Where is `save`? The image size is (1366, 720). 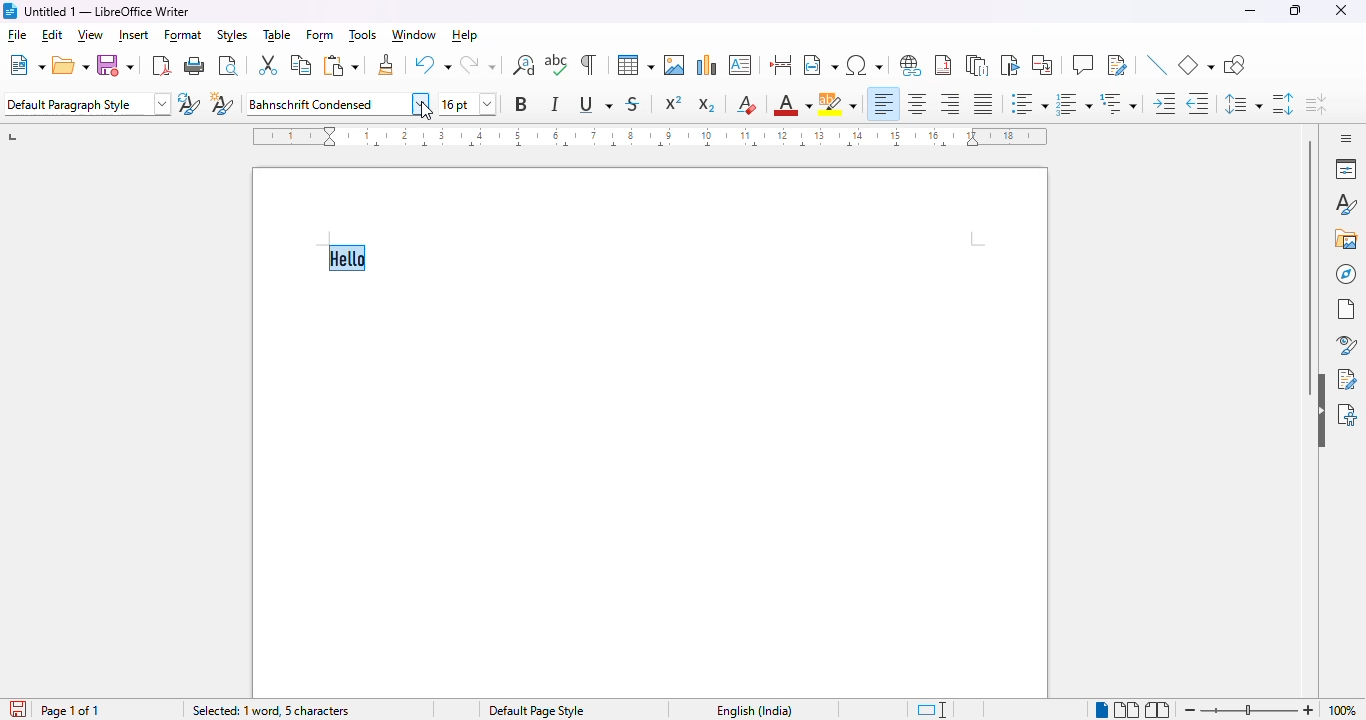 save is located at coordinates (16, 708).